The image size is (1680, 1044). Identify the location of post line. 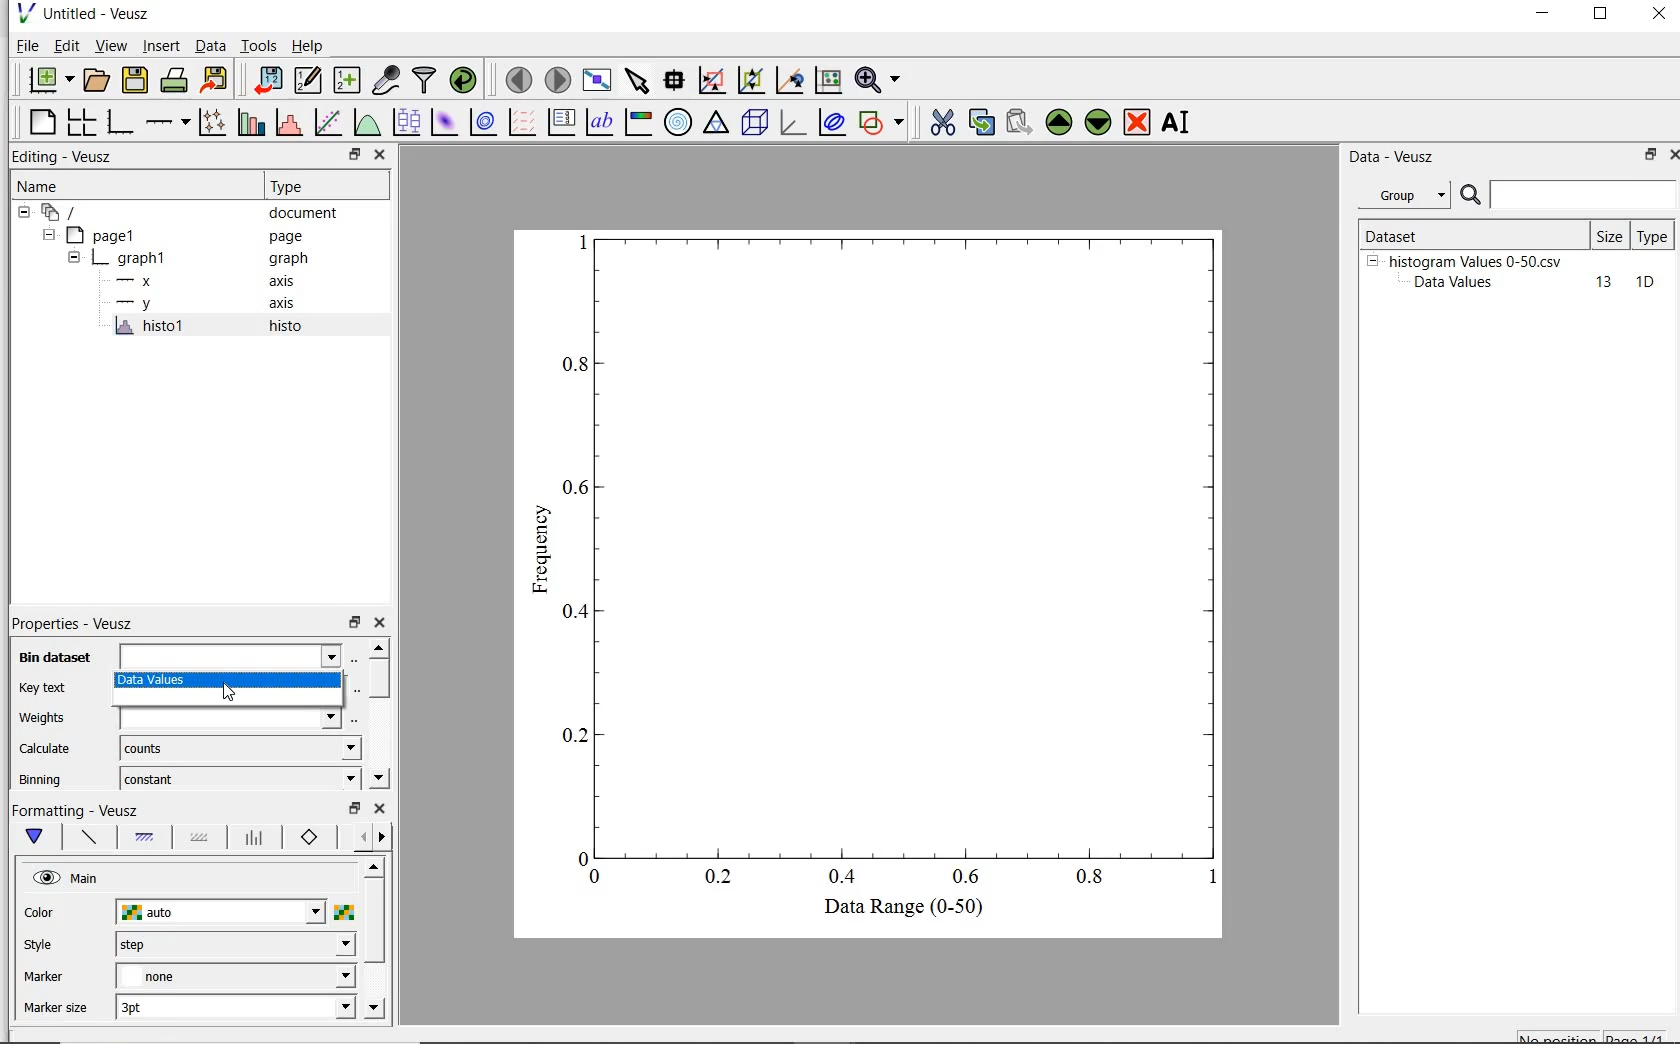
(255, 838).